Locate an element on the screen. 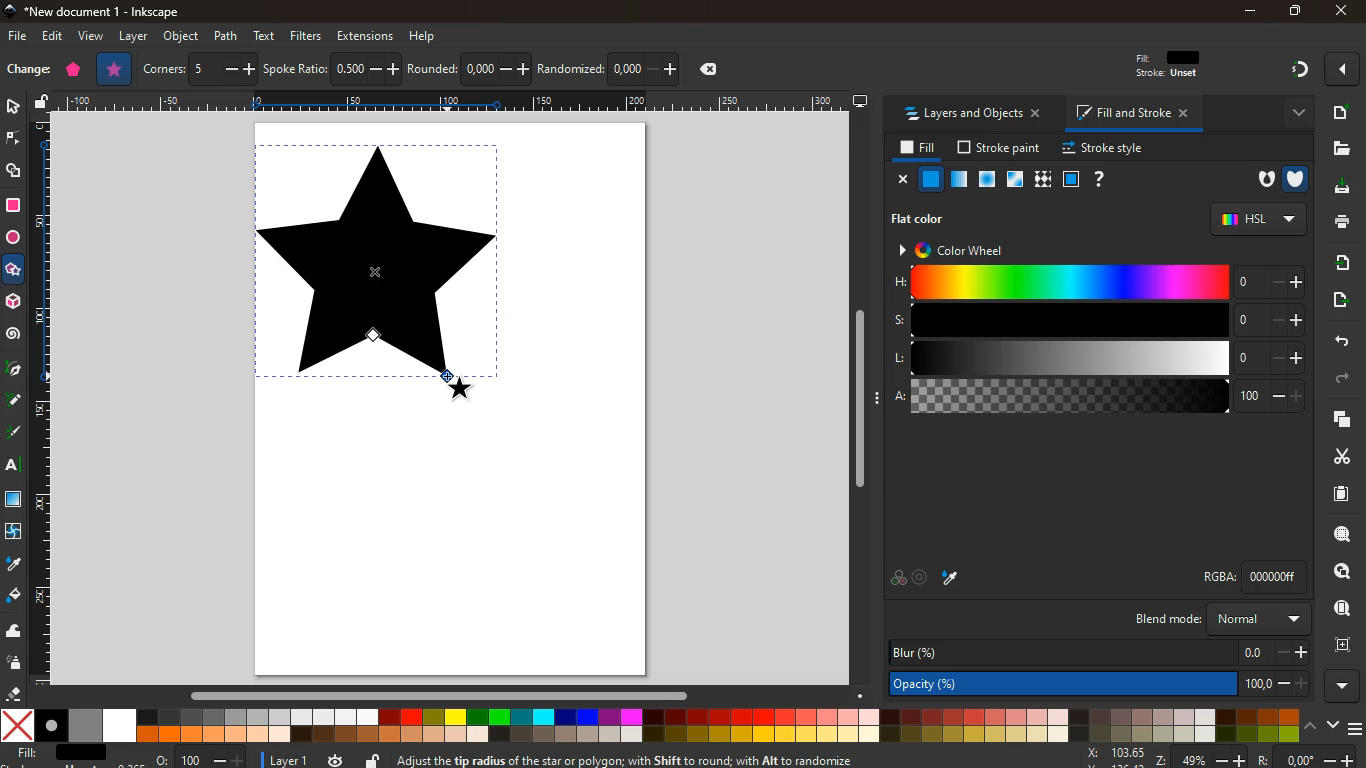 The width and height of the screenshot is (1366, 768). find is located at coordinates (1338, 608).